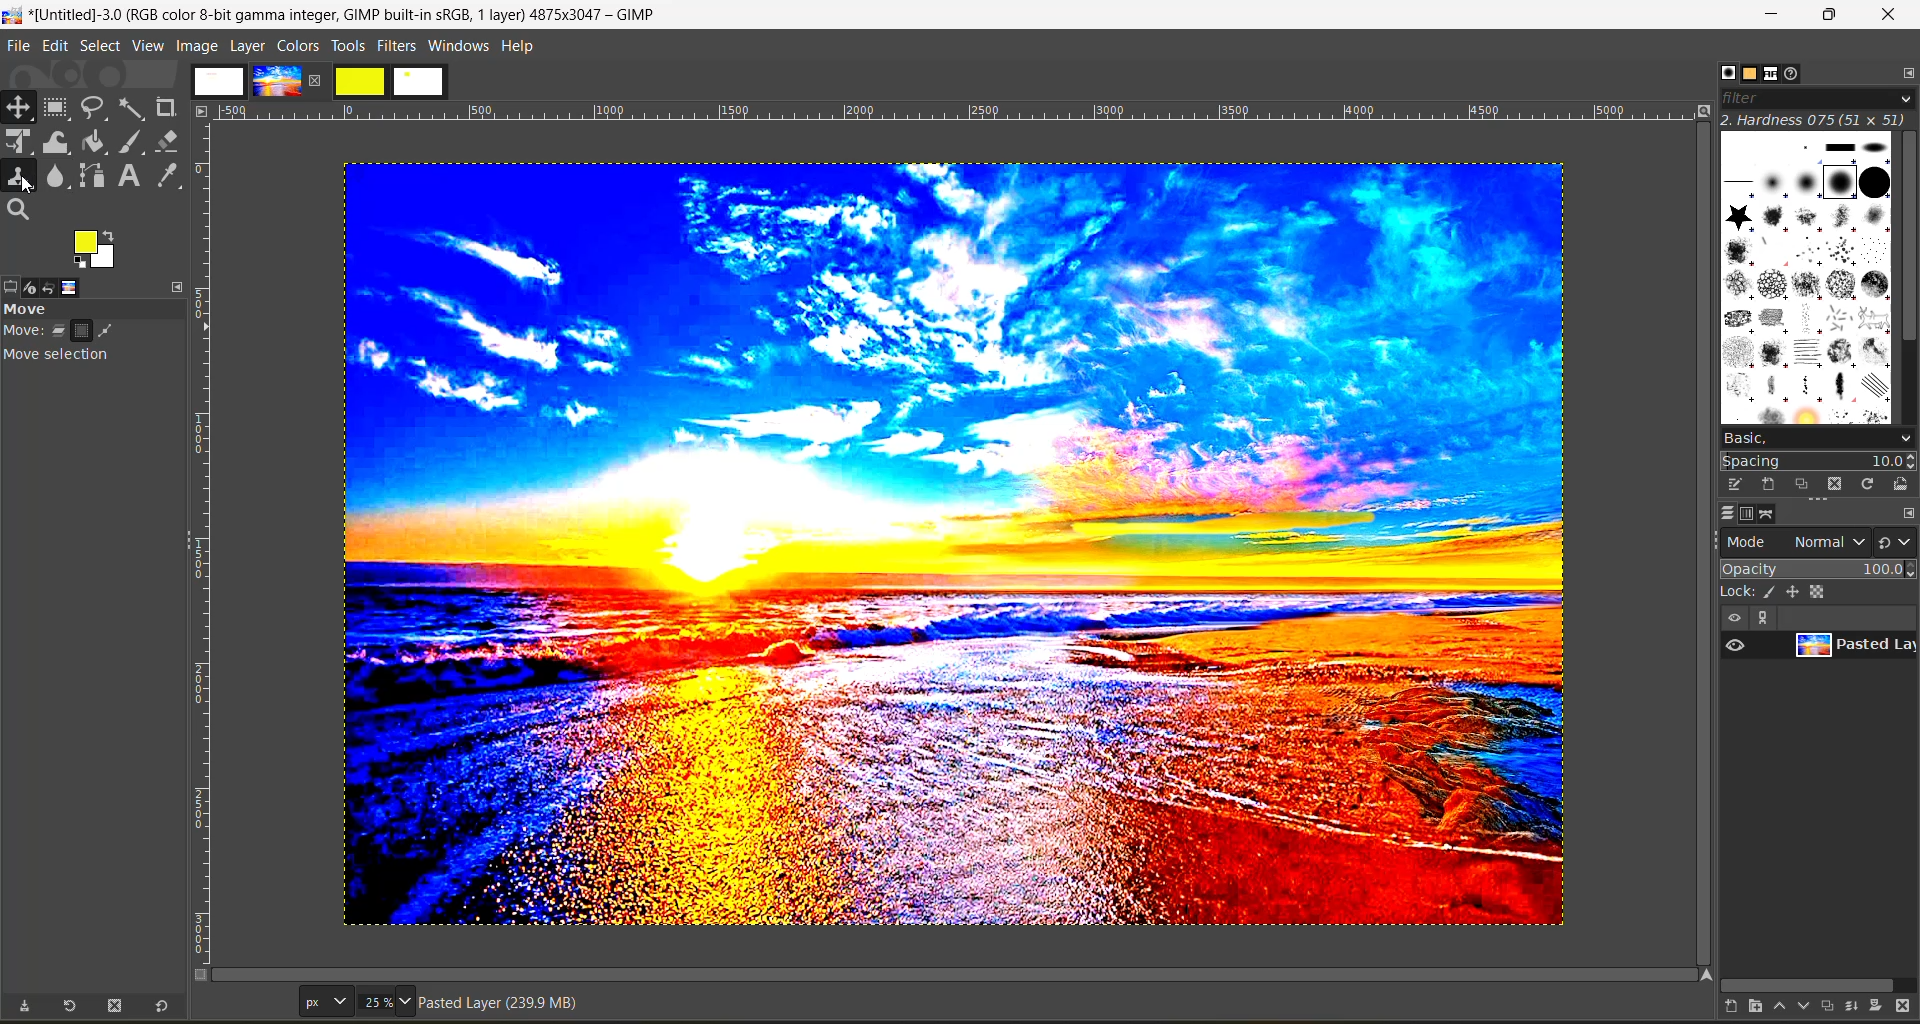  Describe the element at coordinates (361, 81) in the screenshot. I see `yellow` at that location.